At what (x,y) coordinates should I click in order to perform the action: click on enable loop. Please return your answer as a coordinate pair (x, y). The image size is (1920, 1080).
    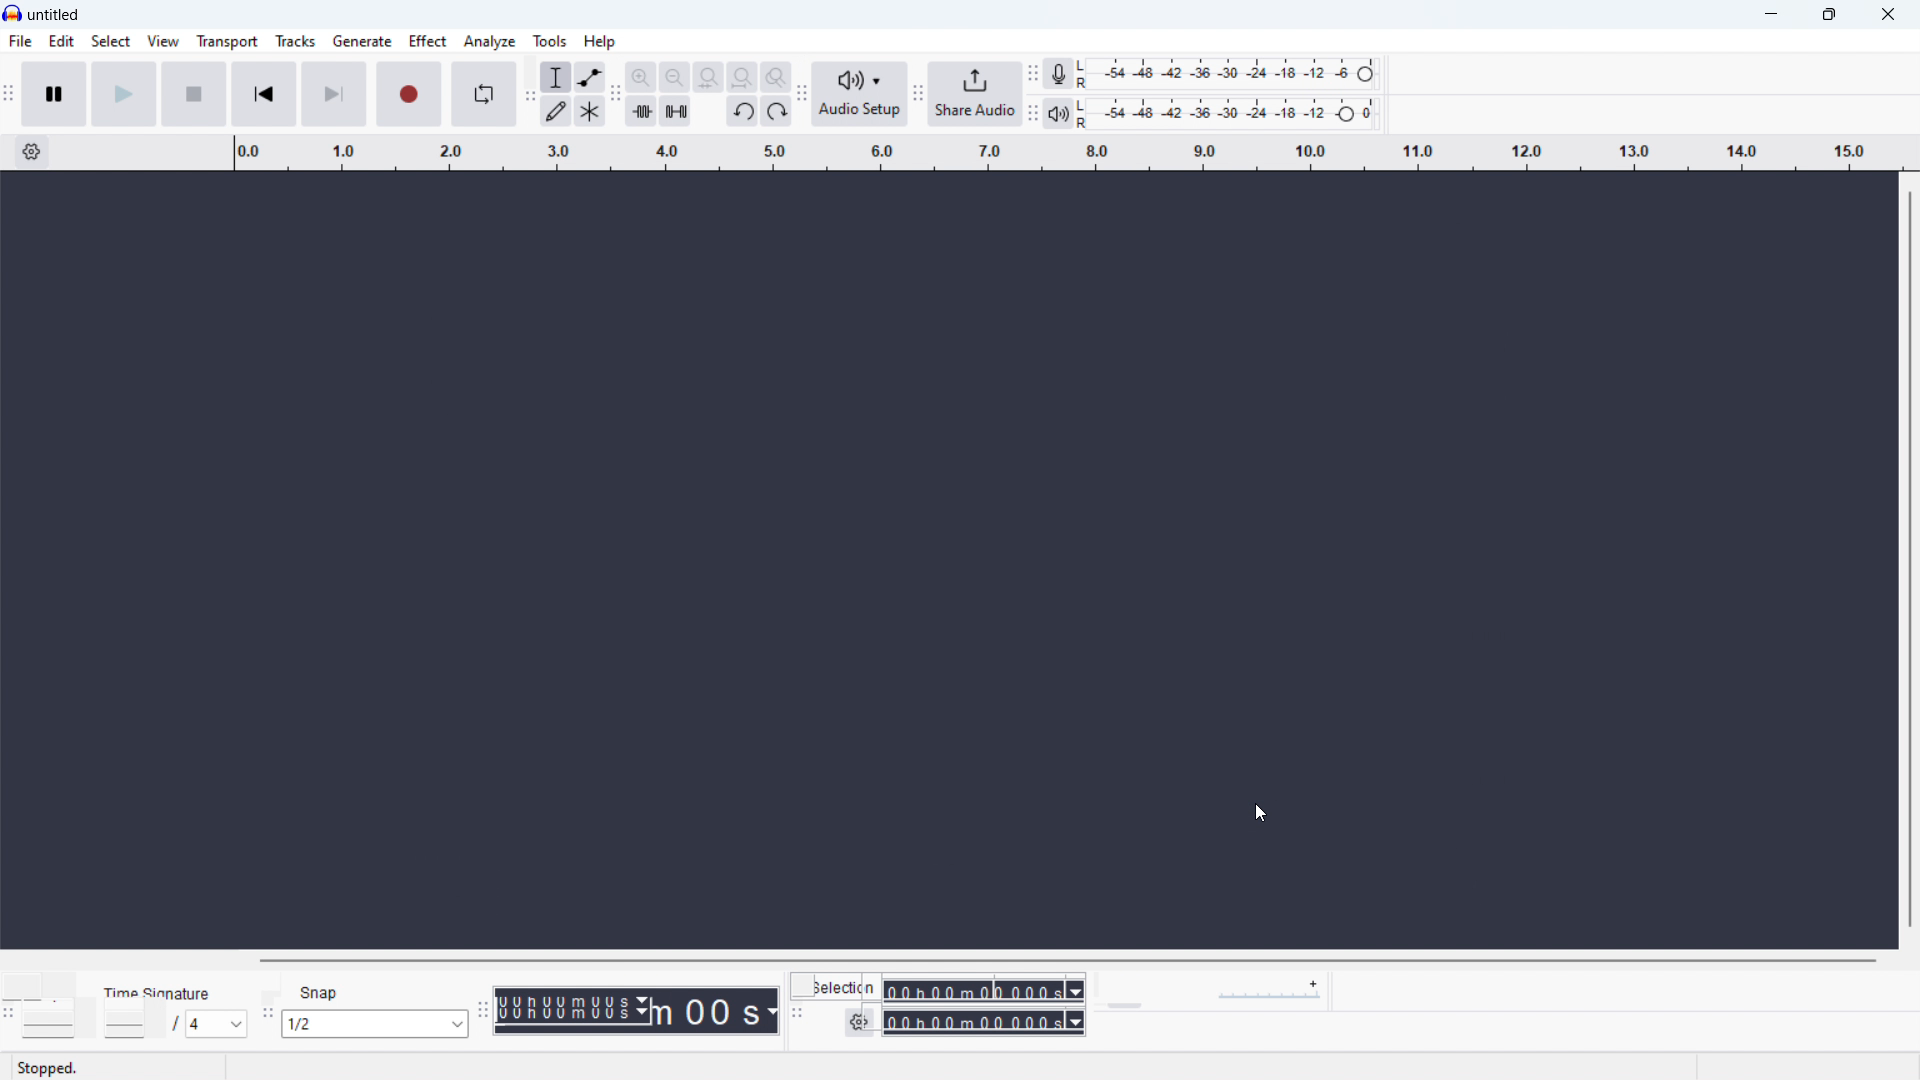
    Looking at the image, I should click on (485, 93).